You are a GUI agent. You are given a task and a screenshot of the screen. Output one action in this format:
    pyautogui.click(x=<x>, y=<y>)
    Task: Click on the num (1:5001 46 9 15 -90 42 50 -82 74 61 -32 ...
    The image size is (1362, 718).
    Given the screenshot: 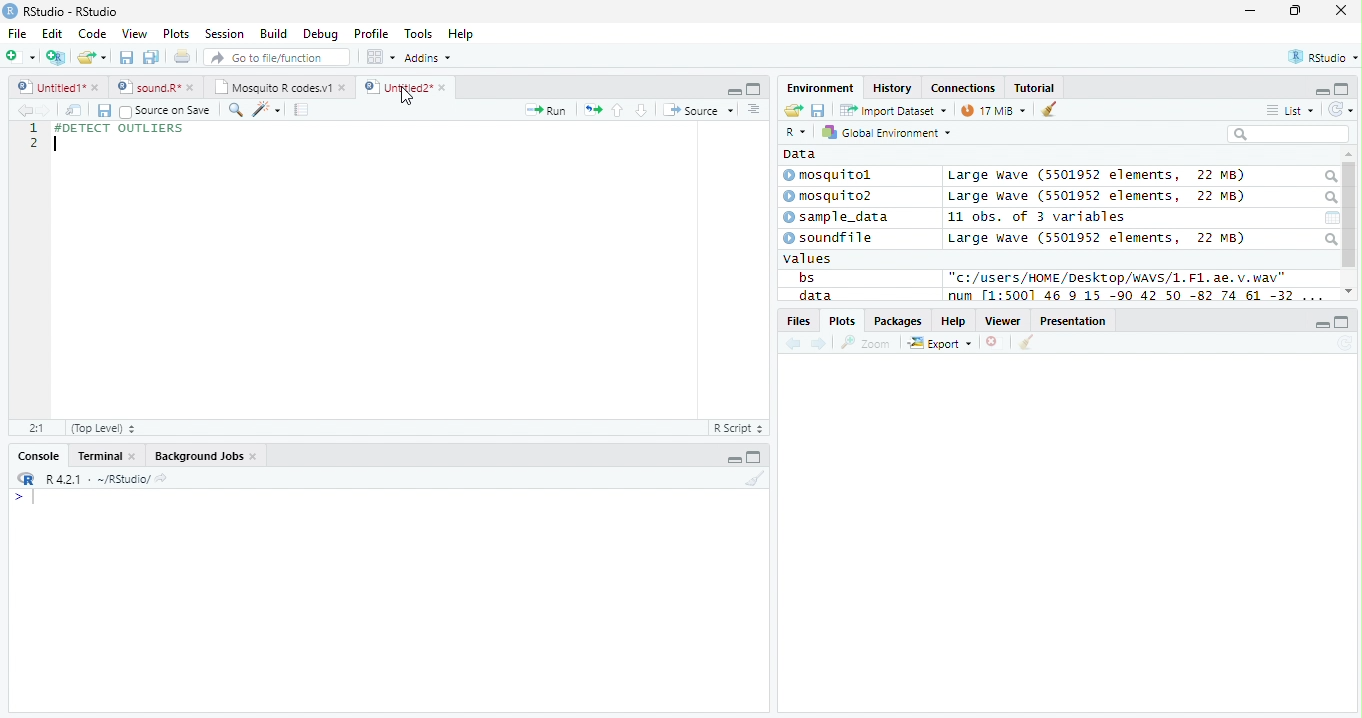 What is the action you would take?
    pyautogui.click(x=1138, y=296)
    